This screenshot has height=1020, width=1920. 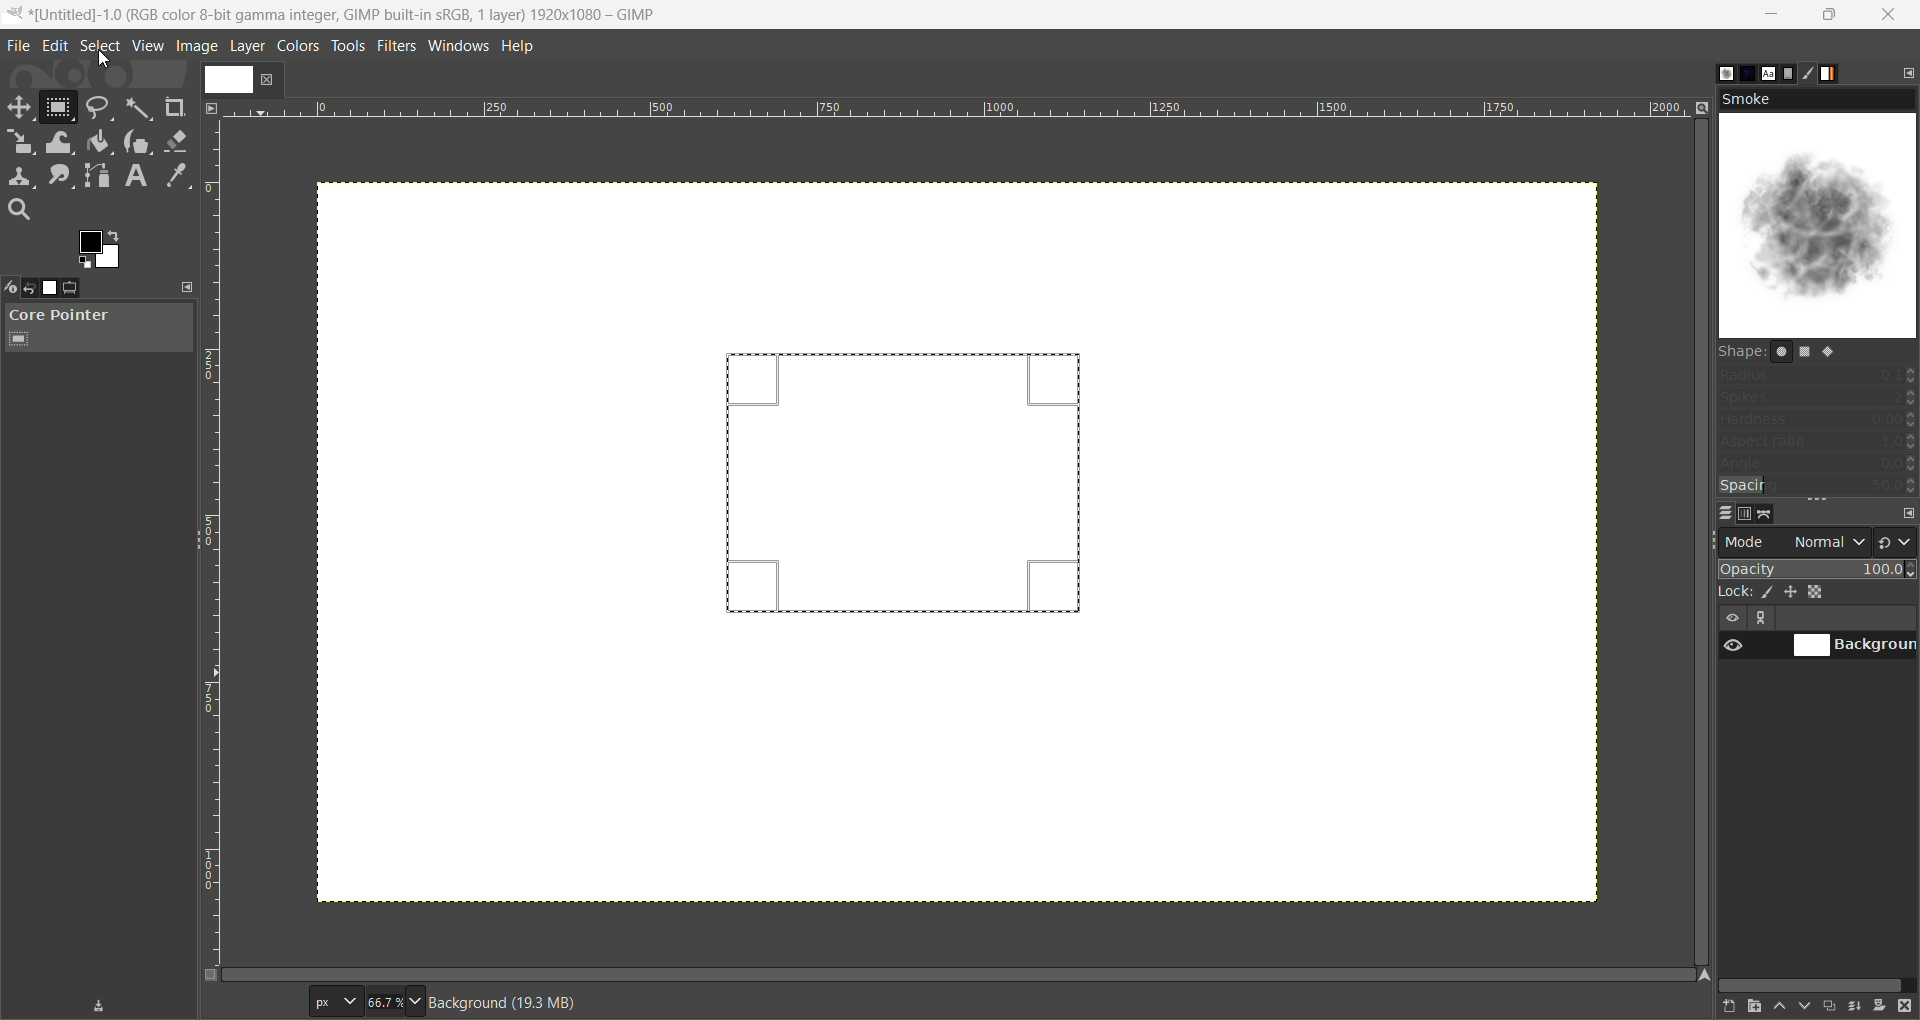 What do you see at coordinates (397, 1001) in the screenshot?
I see `zoom factor` at bounding box center [397, 1001].